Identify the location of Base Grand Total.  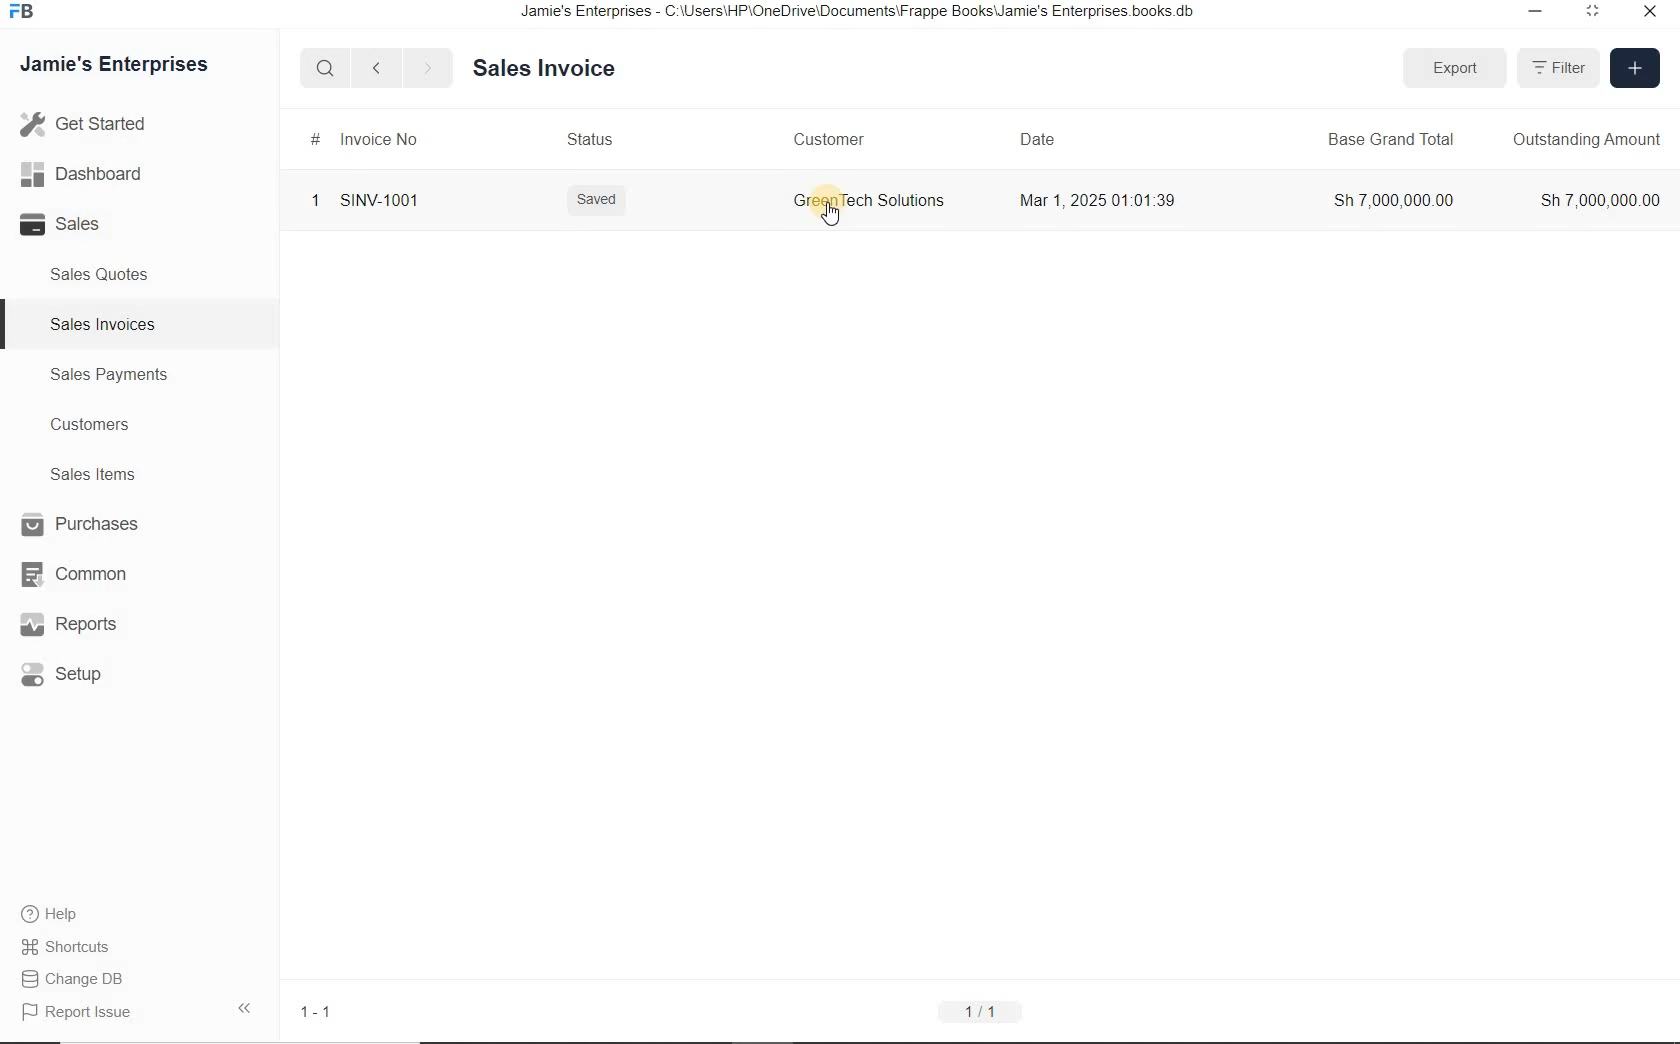
(1389, 139).